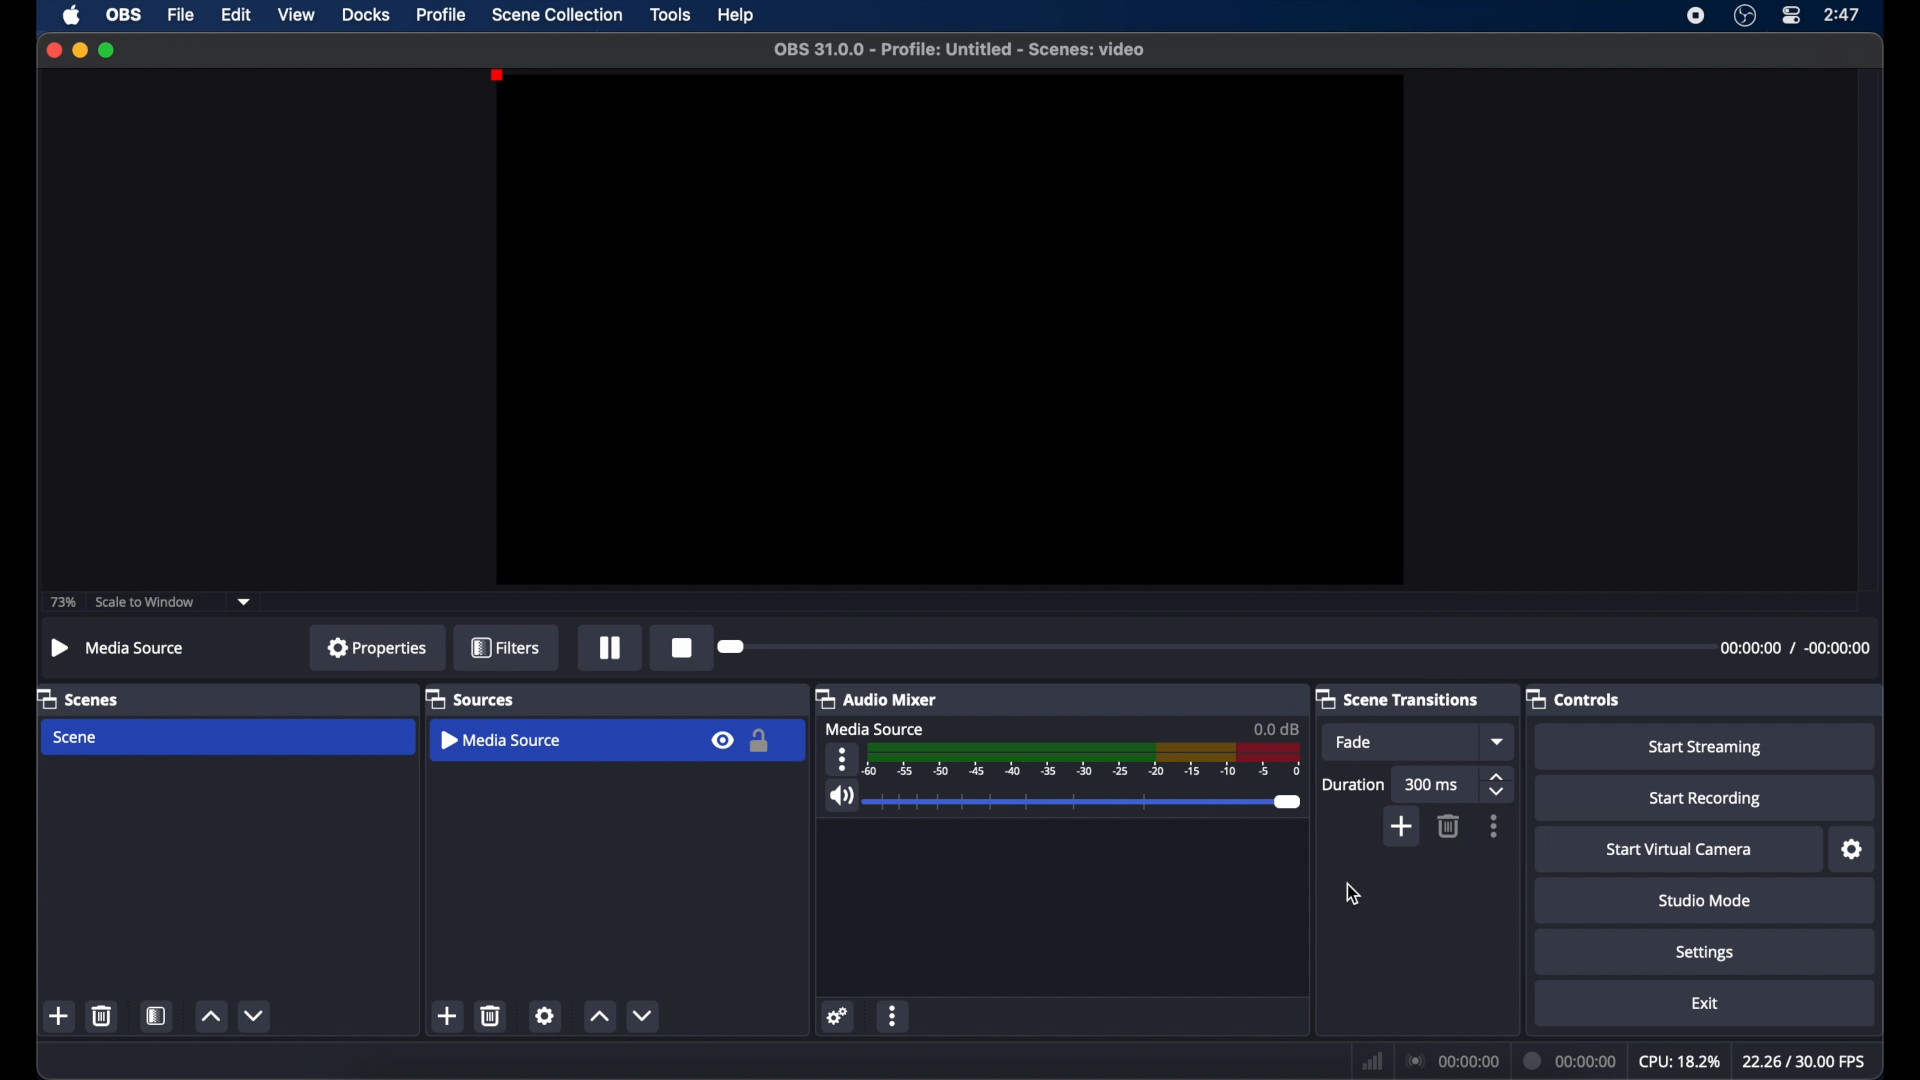 This screenshot has height=1080, width=1920. What do you see at coordinates (1403, 826) in the screenshot?
I see `add` at bounding box center [1403, 826].